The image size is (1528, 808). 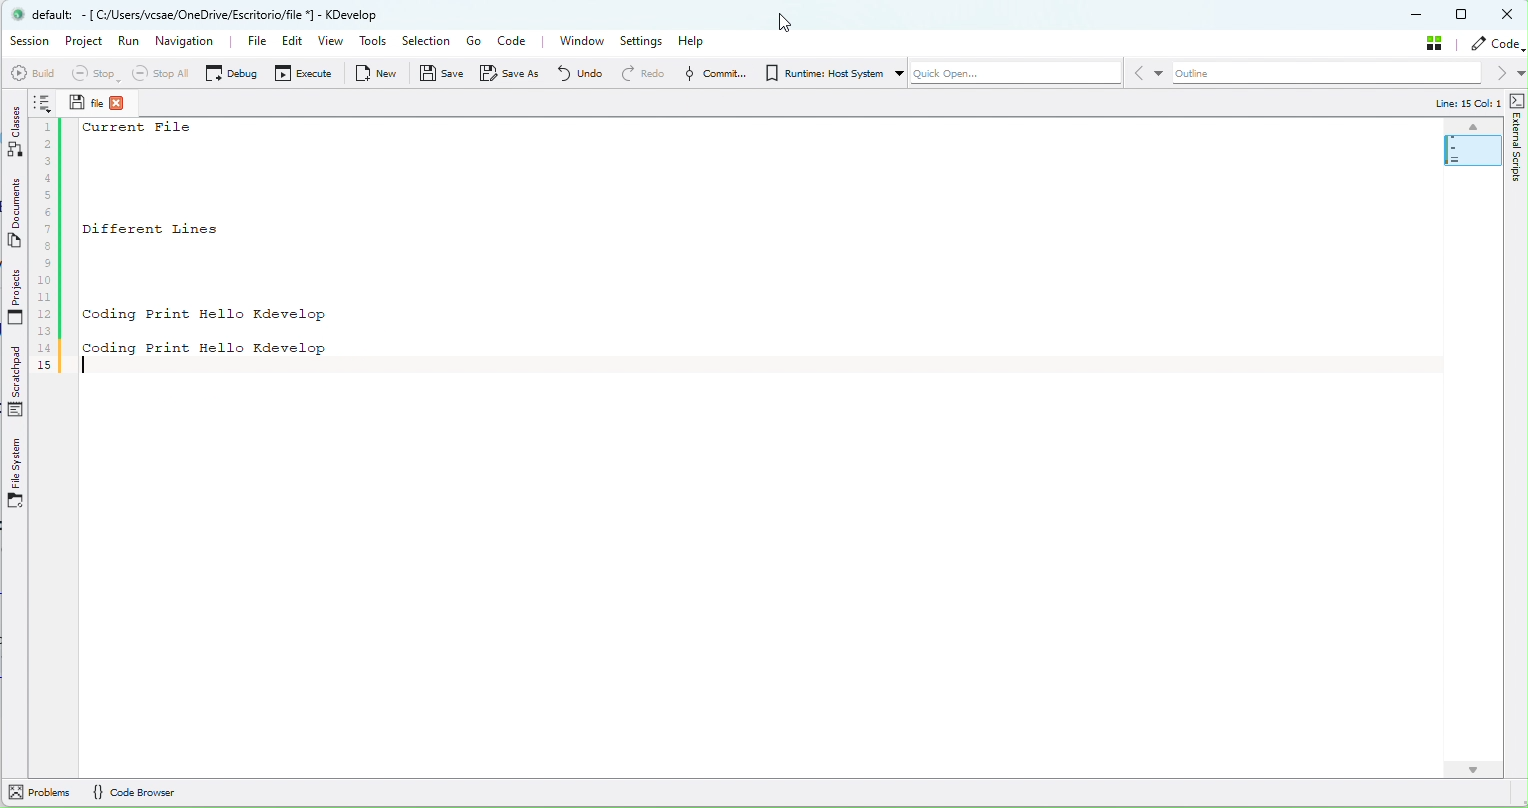 I want to click on File close, so click(x=126, y=103).